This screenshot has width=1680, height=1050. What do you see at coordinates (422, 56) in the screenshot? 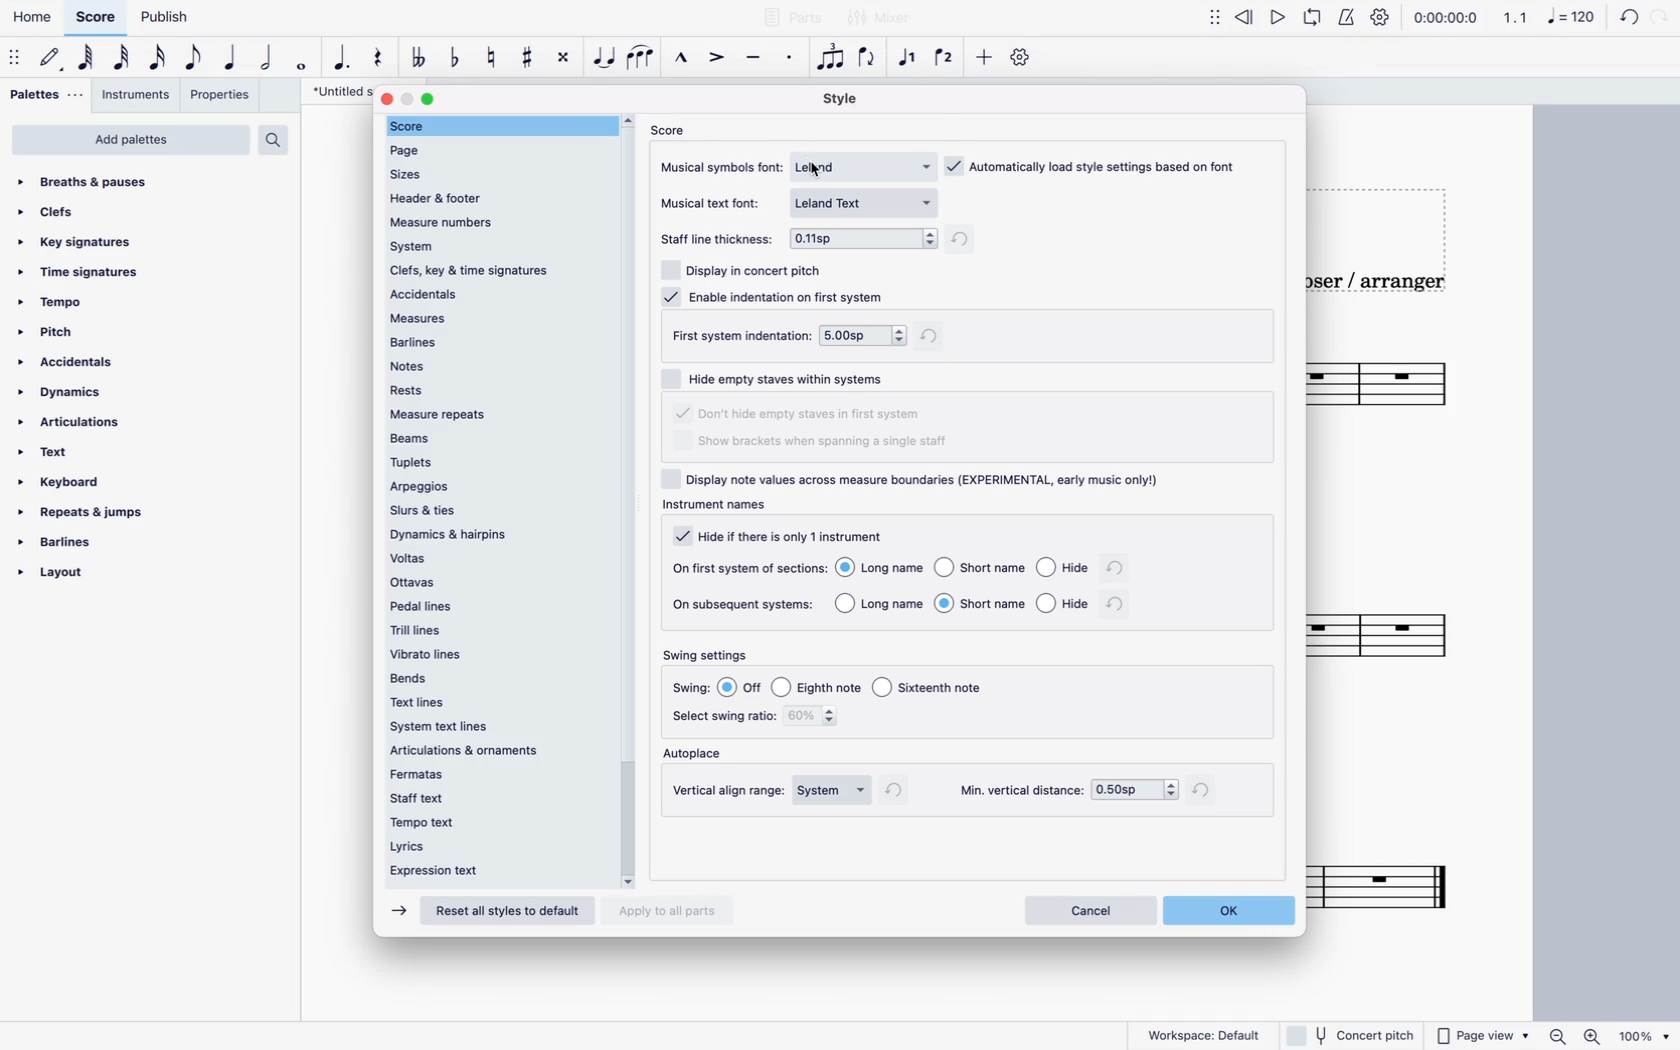
I see `tune` at bounding box center [422, 56].